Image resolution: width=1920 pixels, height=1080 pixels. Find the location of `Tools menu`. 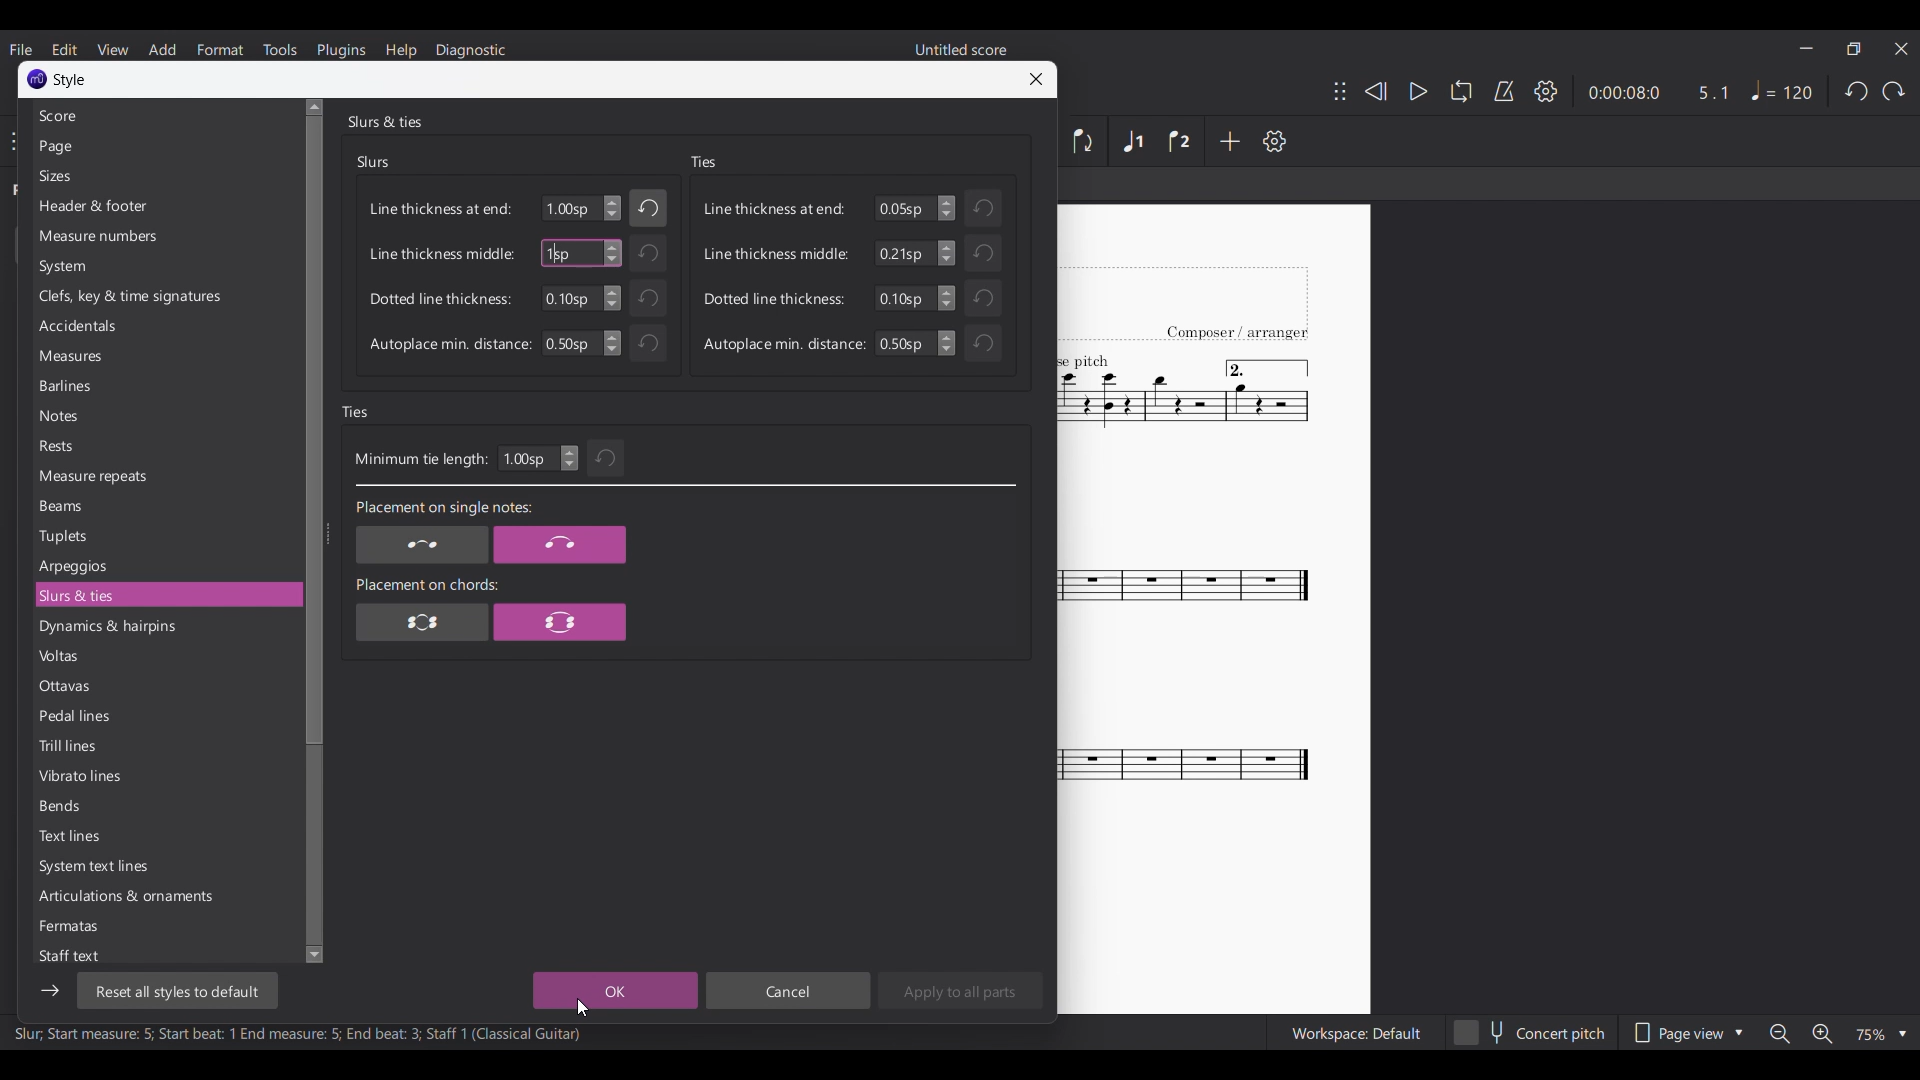

Tools menu is located at coordinates (279, 49).